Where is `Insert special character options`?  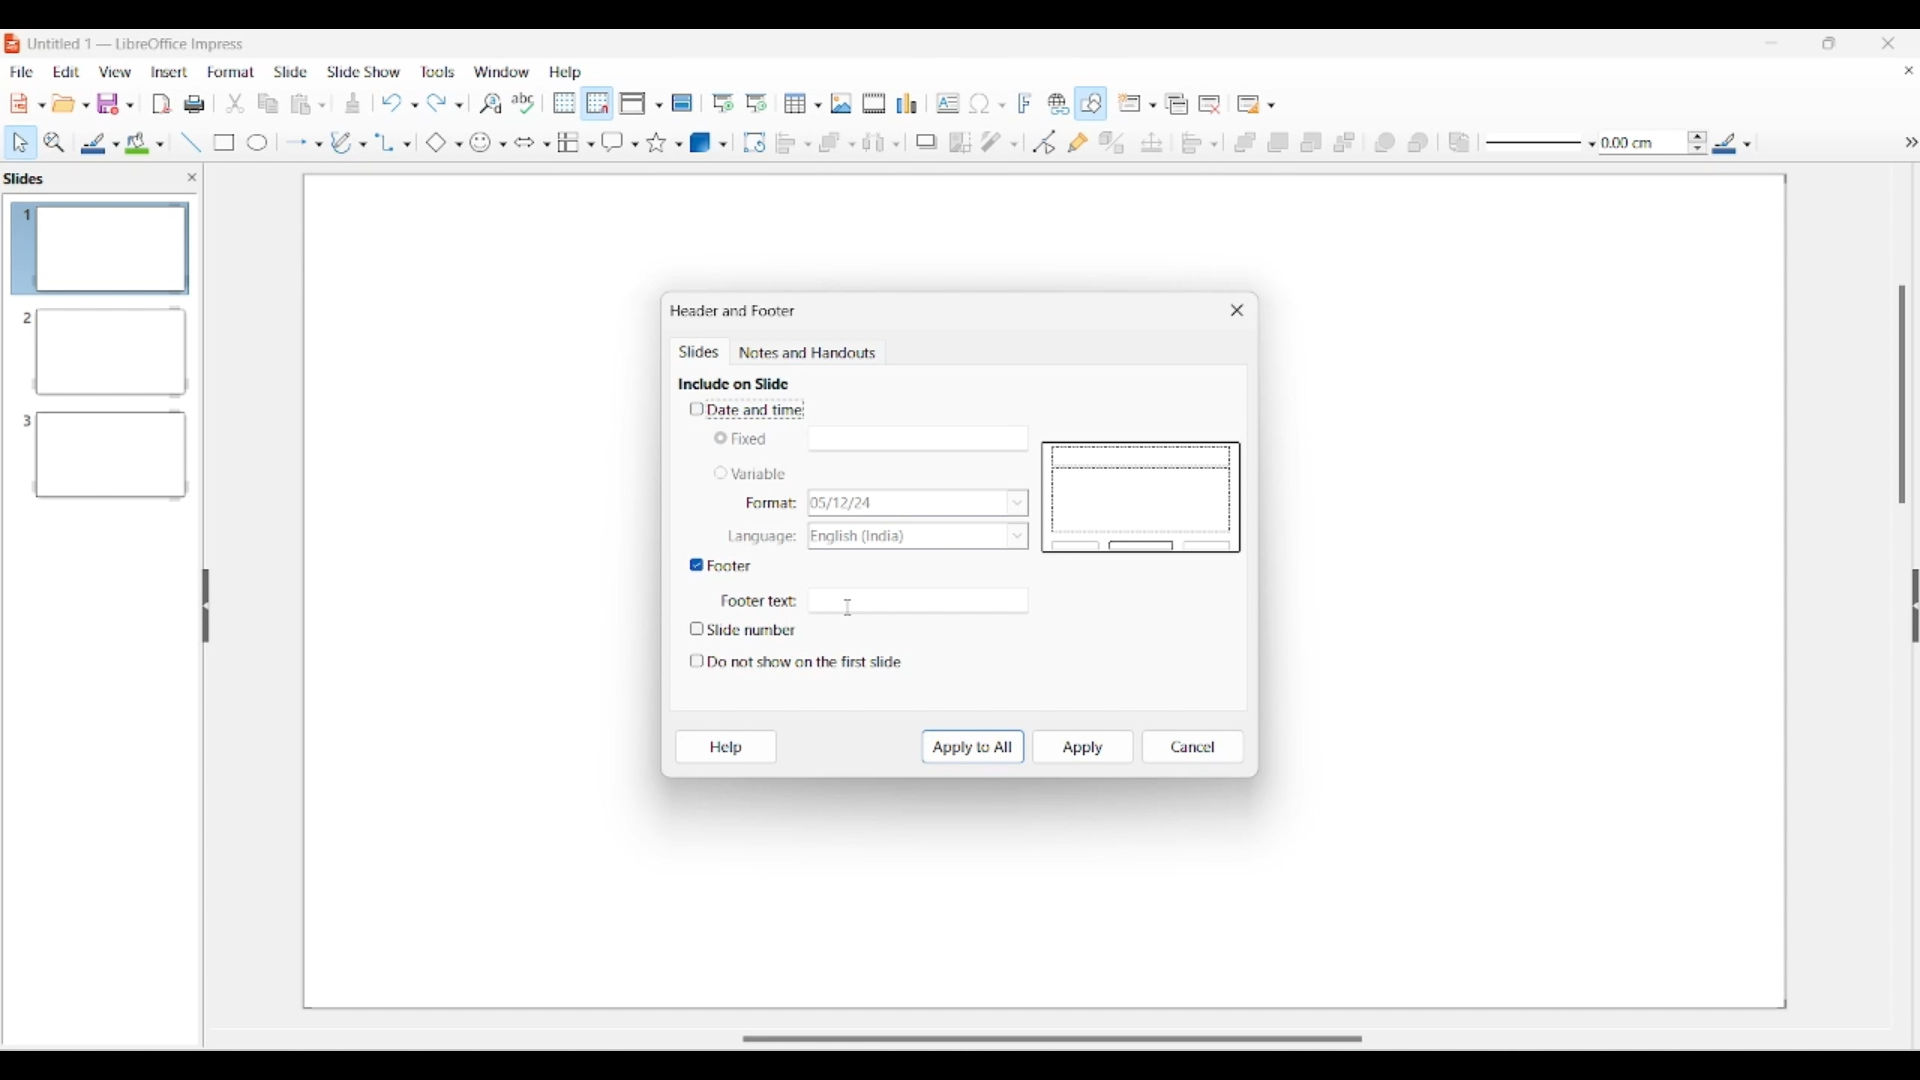 Insert special character options is located at coordinates (987, 103).